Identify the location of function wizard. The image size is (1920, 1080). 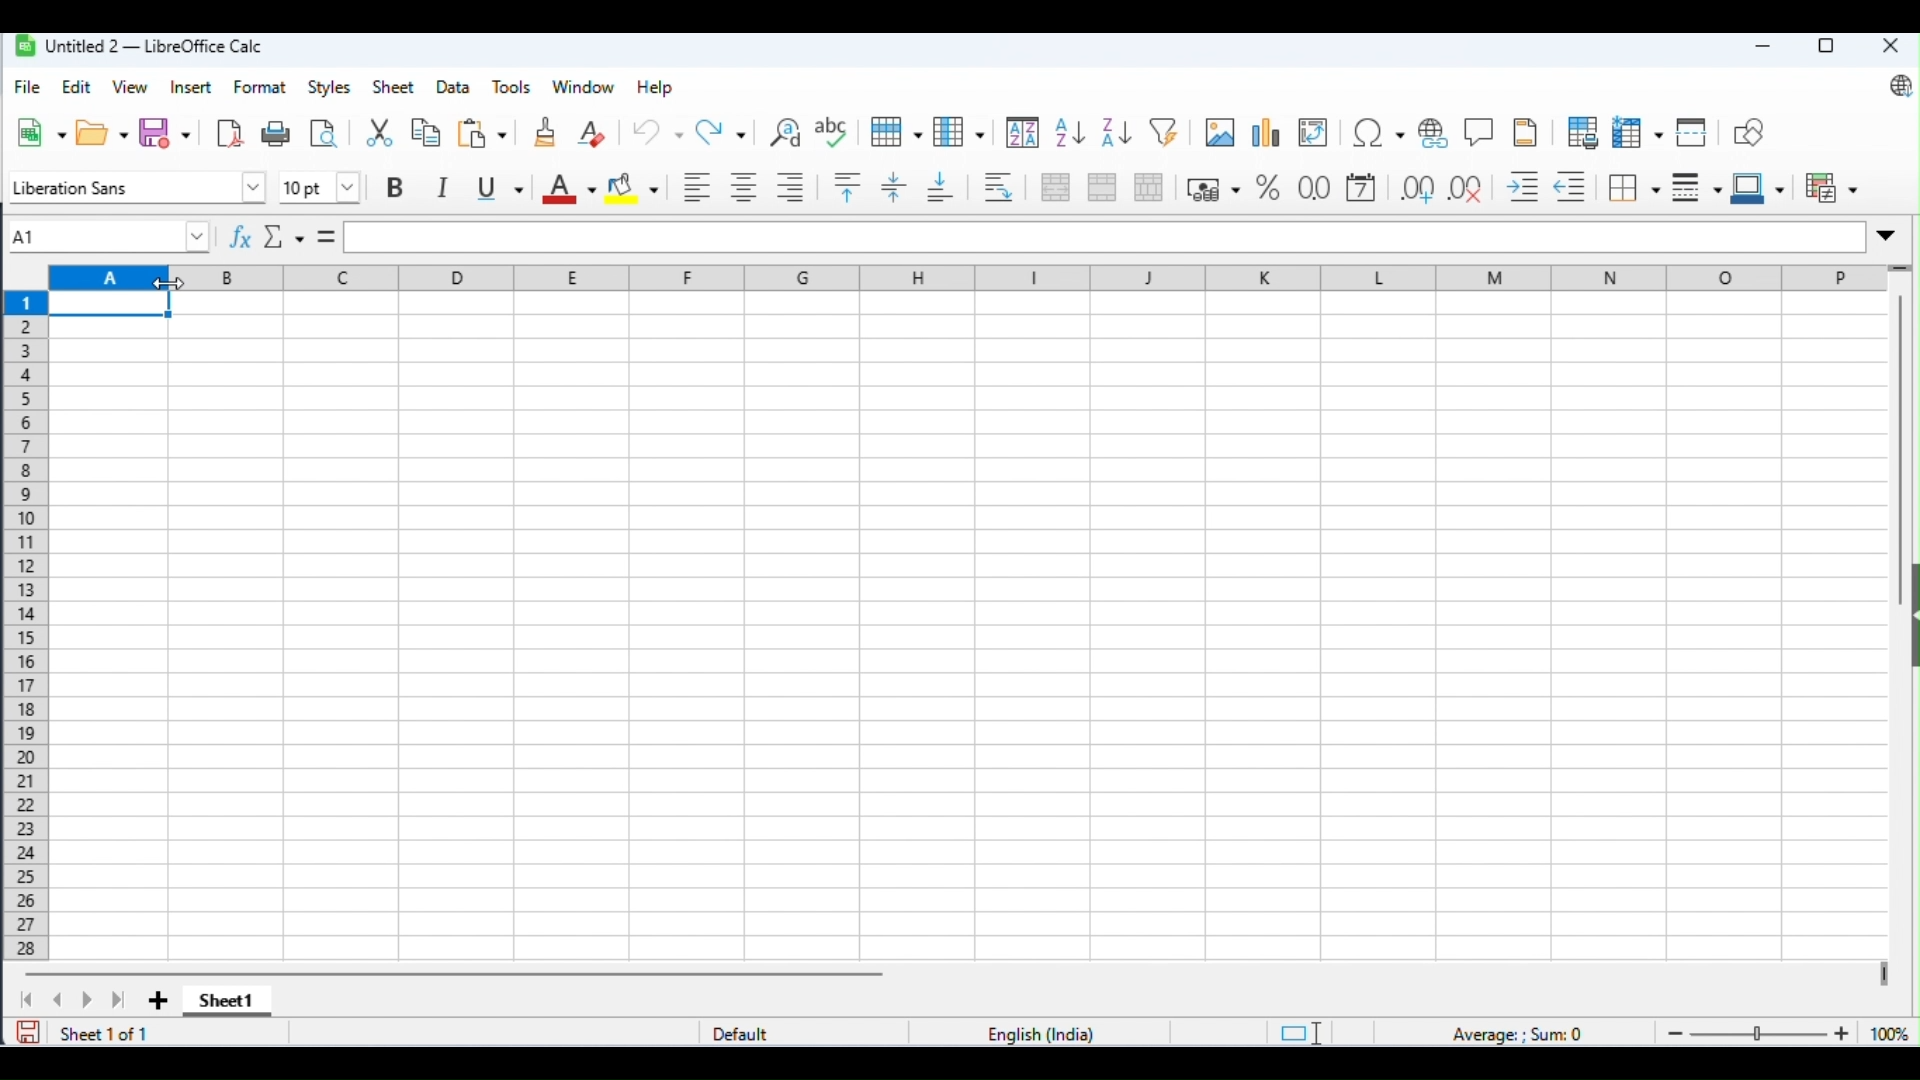
(238, 234).